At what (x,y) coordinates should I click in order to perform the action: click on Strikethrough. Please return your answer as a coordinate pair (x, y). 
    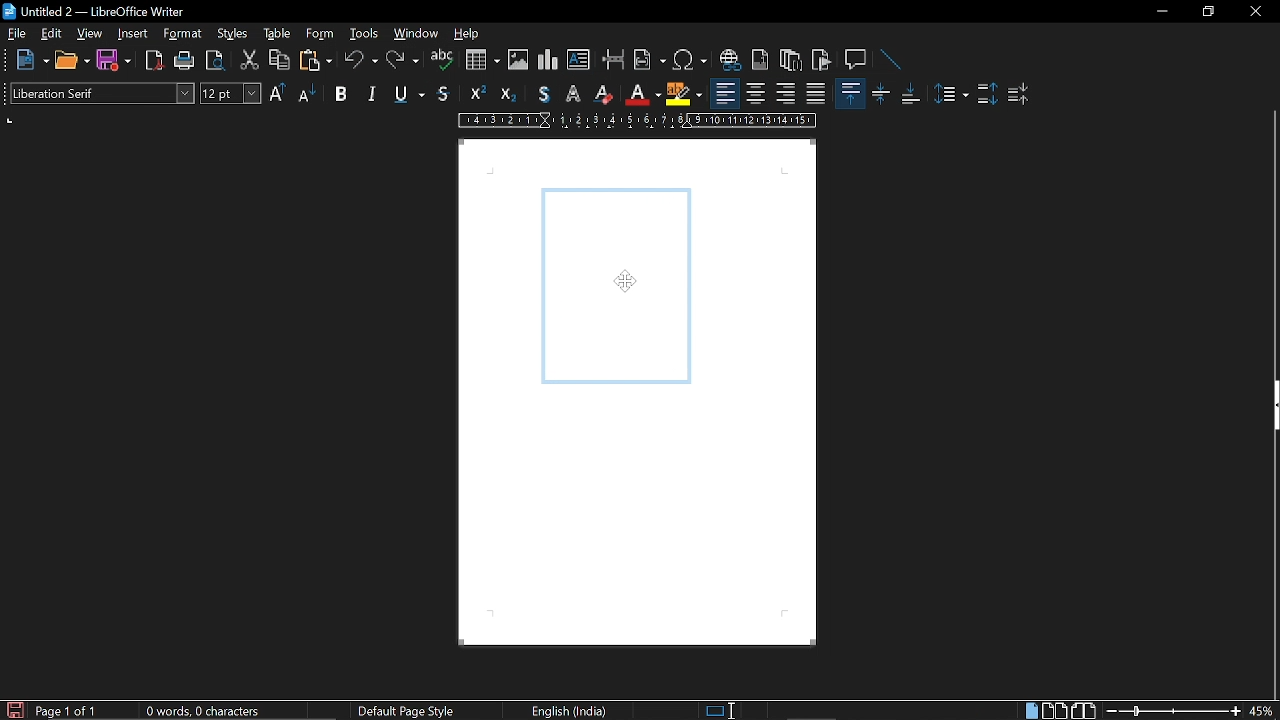
    Looking at the image, I should click on (542, 95).